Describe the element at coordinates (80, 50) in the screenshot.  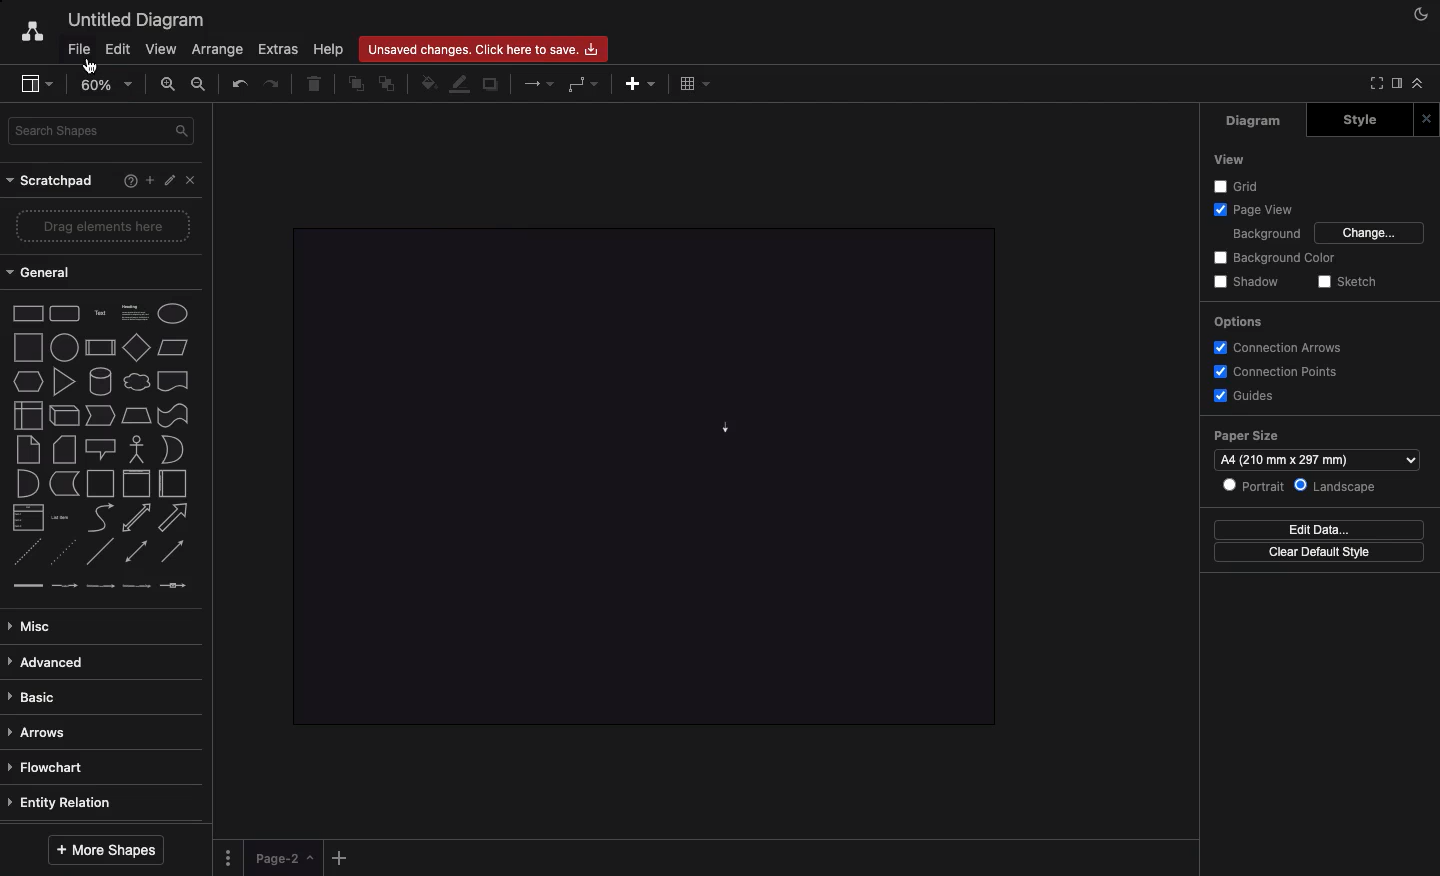
I see `File` at that location.